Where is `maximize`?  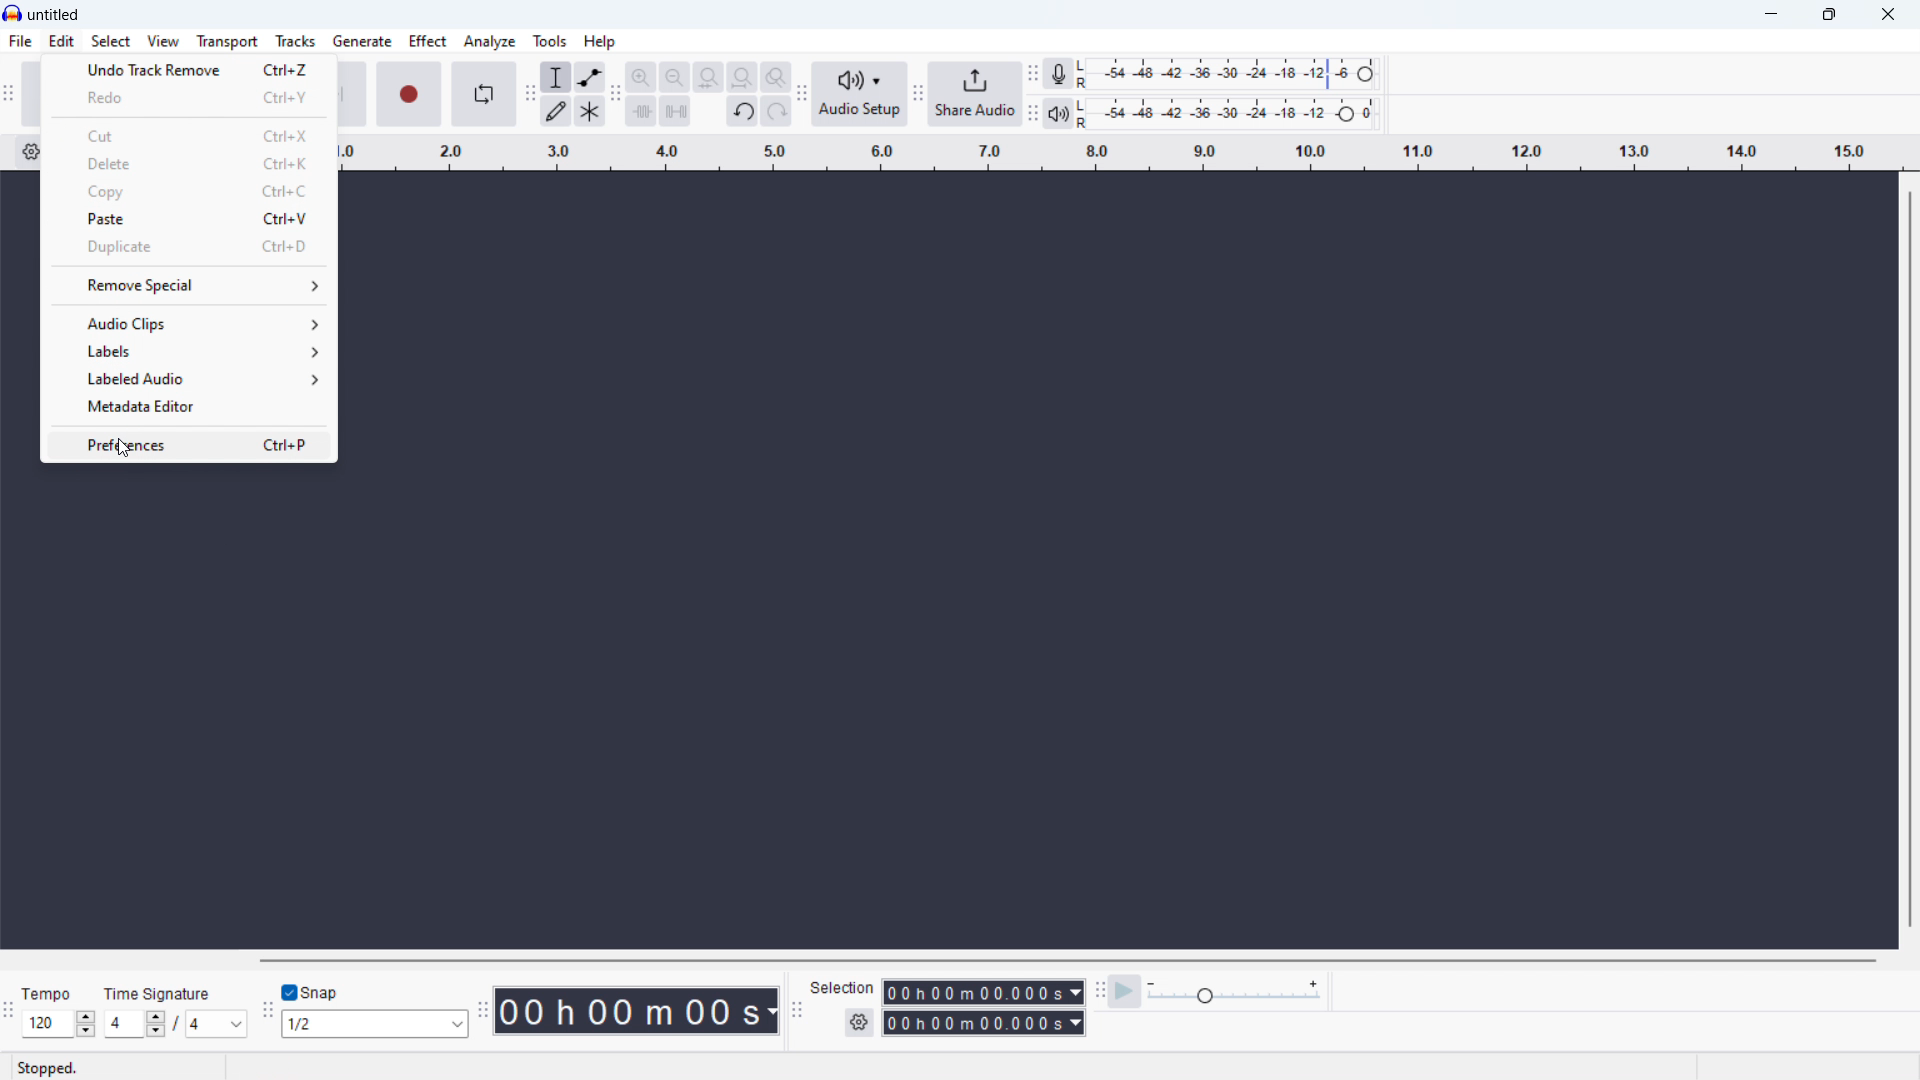 maximize is located at coordinates (1829, 15).